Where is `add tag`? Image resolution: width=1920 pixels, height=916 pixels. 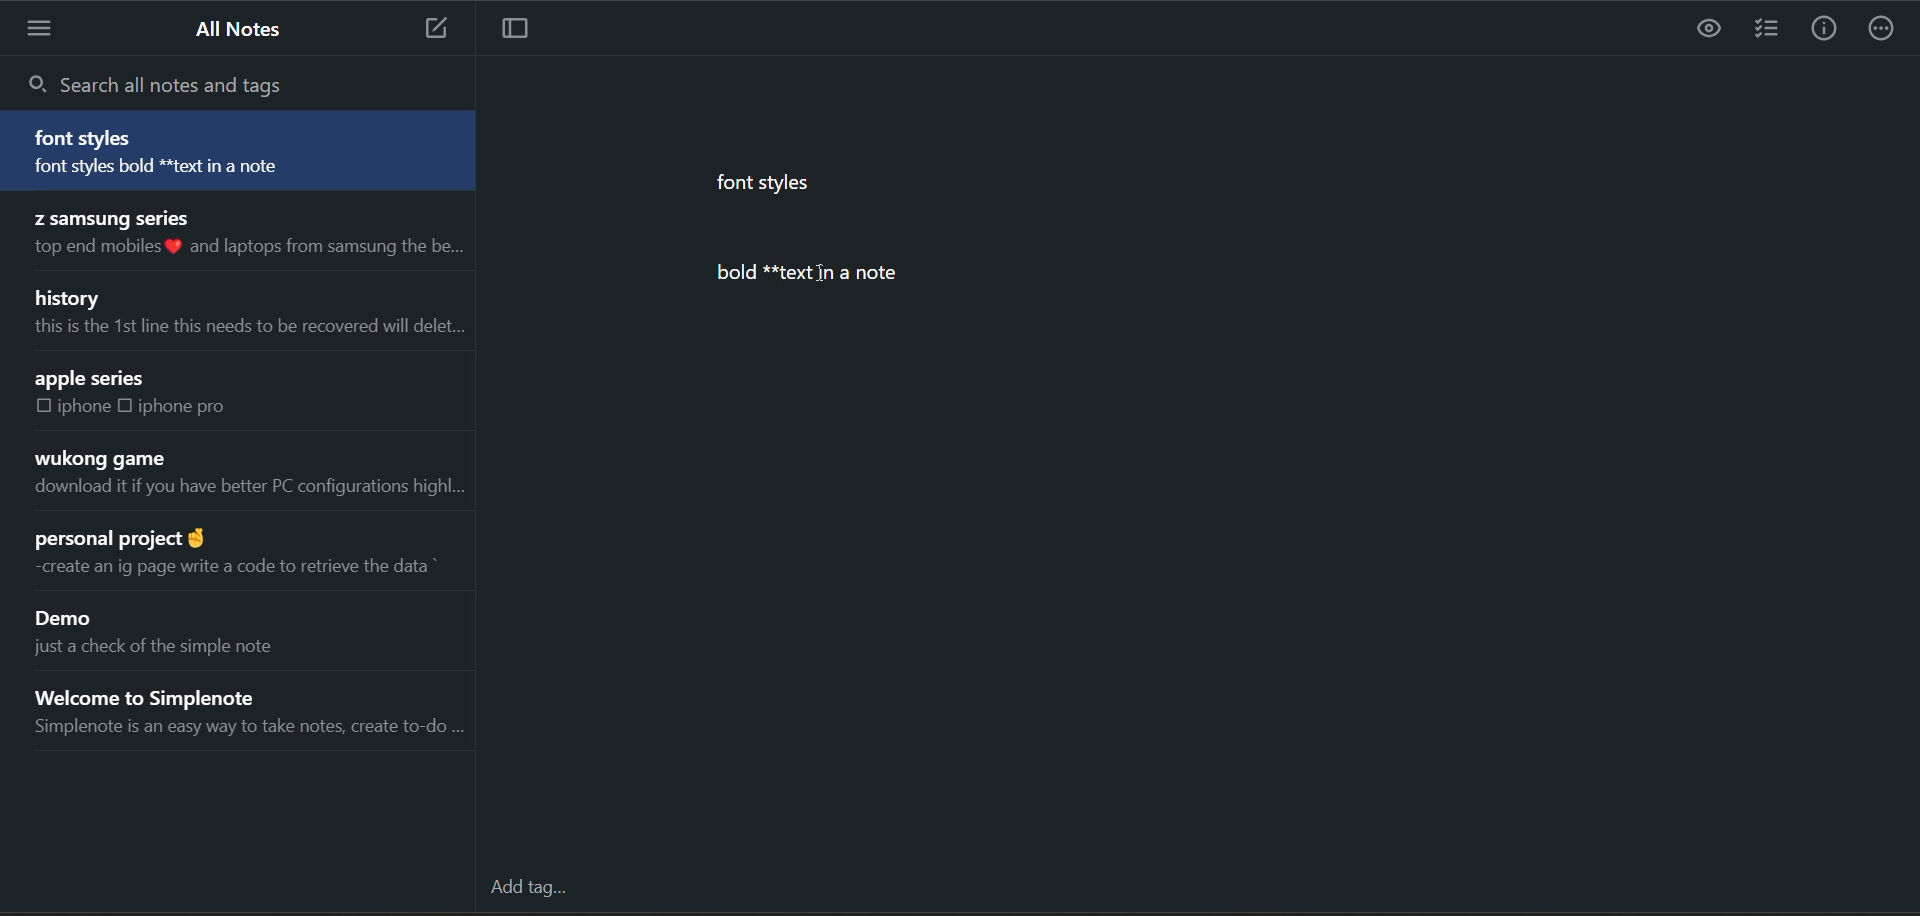 add tag is located at coordinates (533, 884).